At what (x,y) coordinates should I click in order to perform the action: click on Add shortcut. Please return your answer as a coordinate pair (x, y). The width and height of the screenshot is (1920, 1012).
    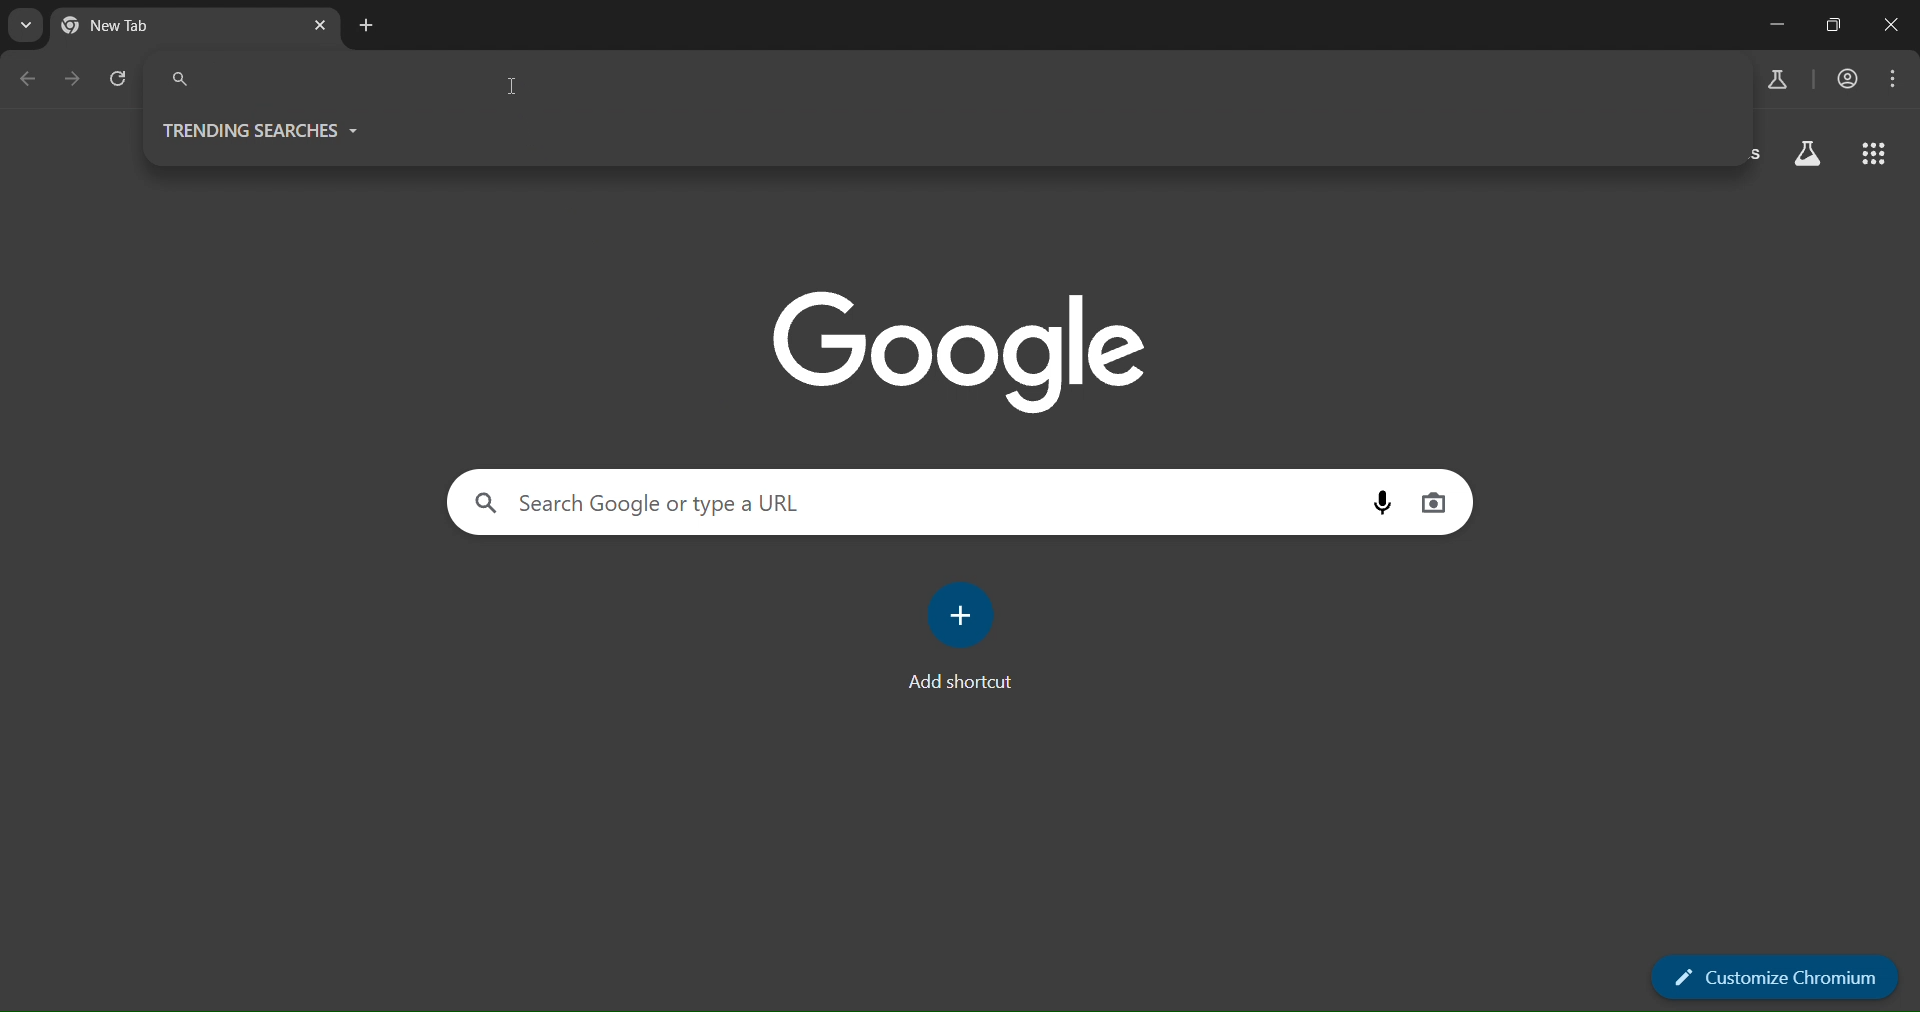
    Looking at the image, I should click on (952, 685).